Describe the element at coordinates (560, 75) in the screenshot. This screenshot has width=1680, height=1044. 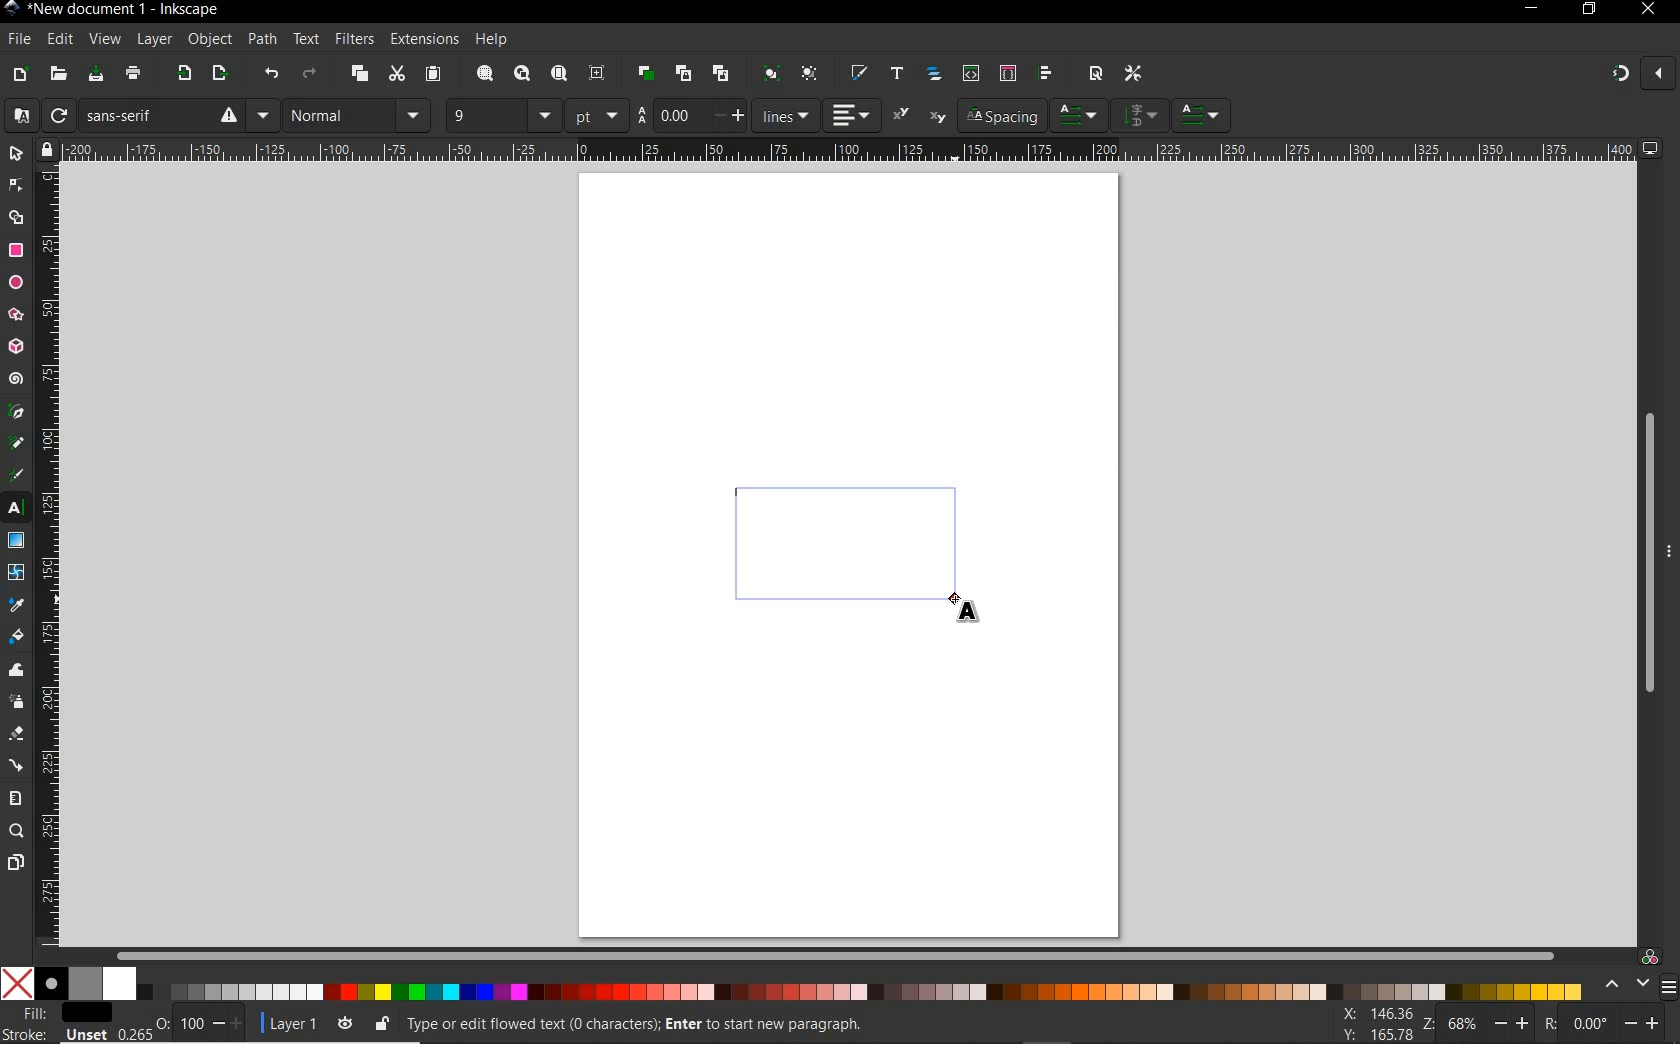
I see `zoom page` at that location.